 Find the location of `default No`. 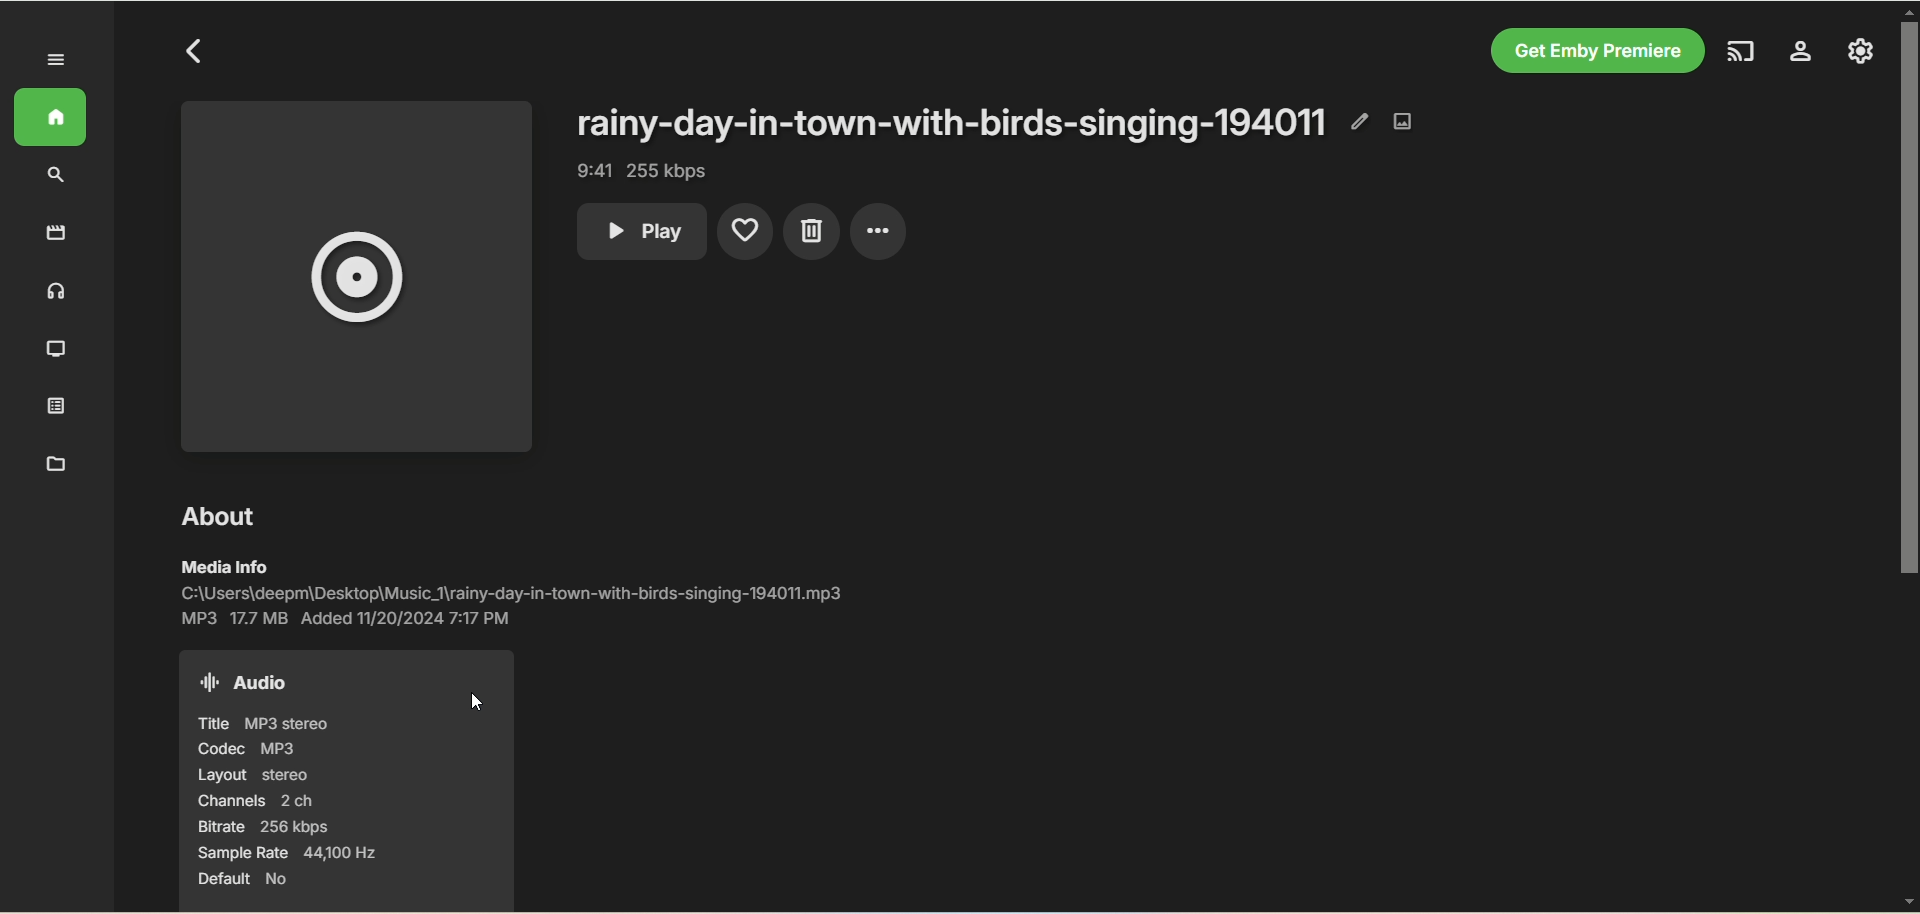

default No is located at coordinates (255, 880).